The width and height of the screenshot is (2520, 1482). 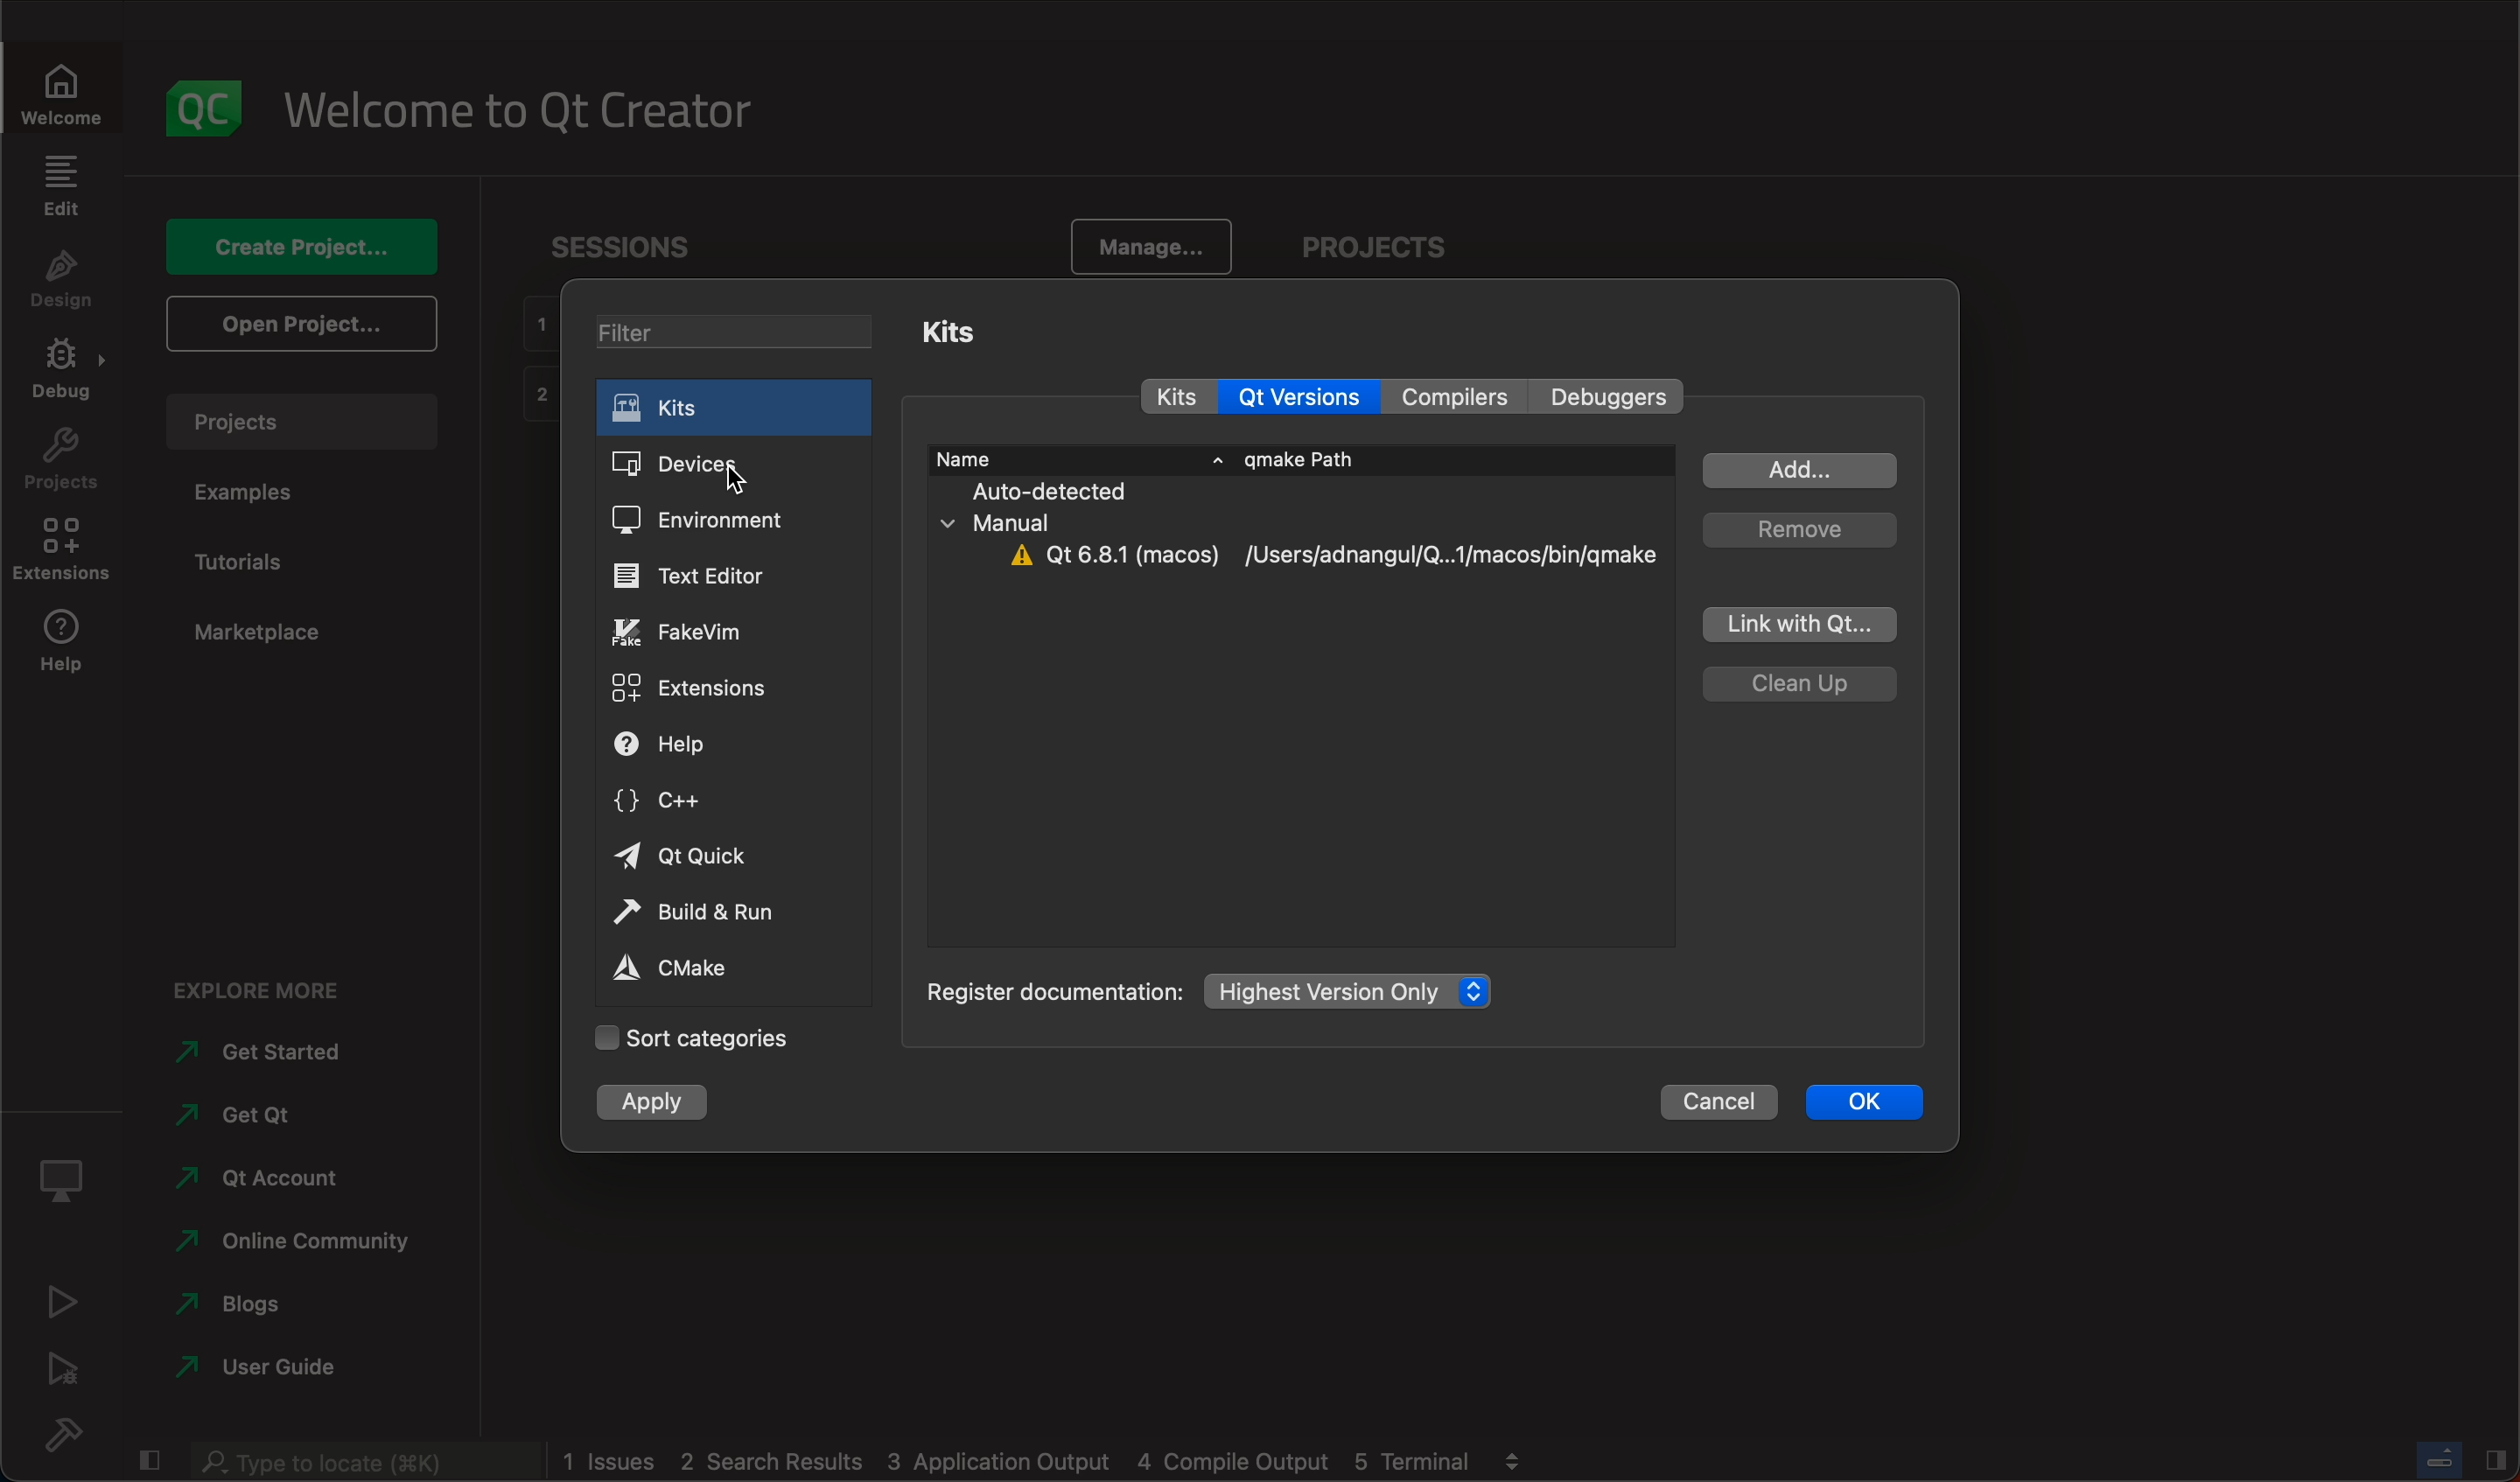 What do you see at coordinates (286, 1174) in the screenshot?
I see `qt account` at bounding box center [286, 1174].